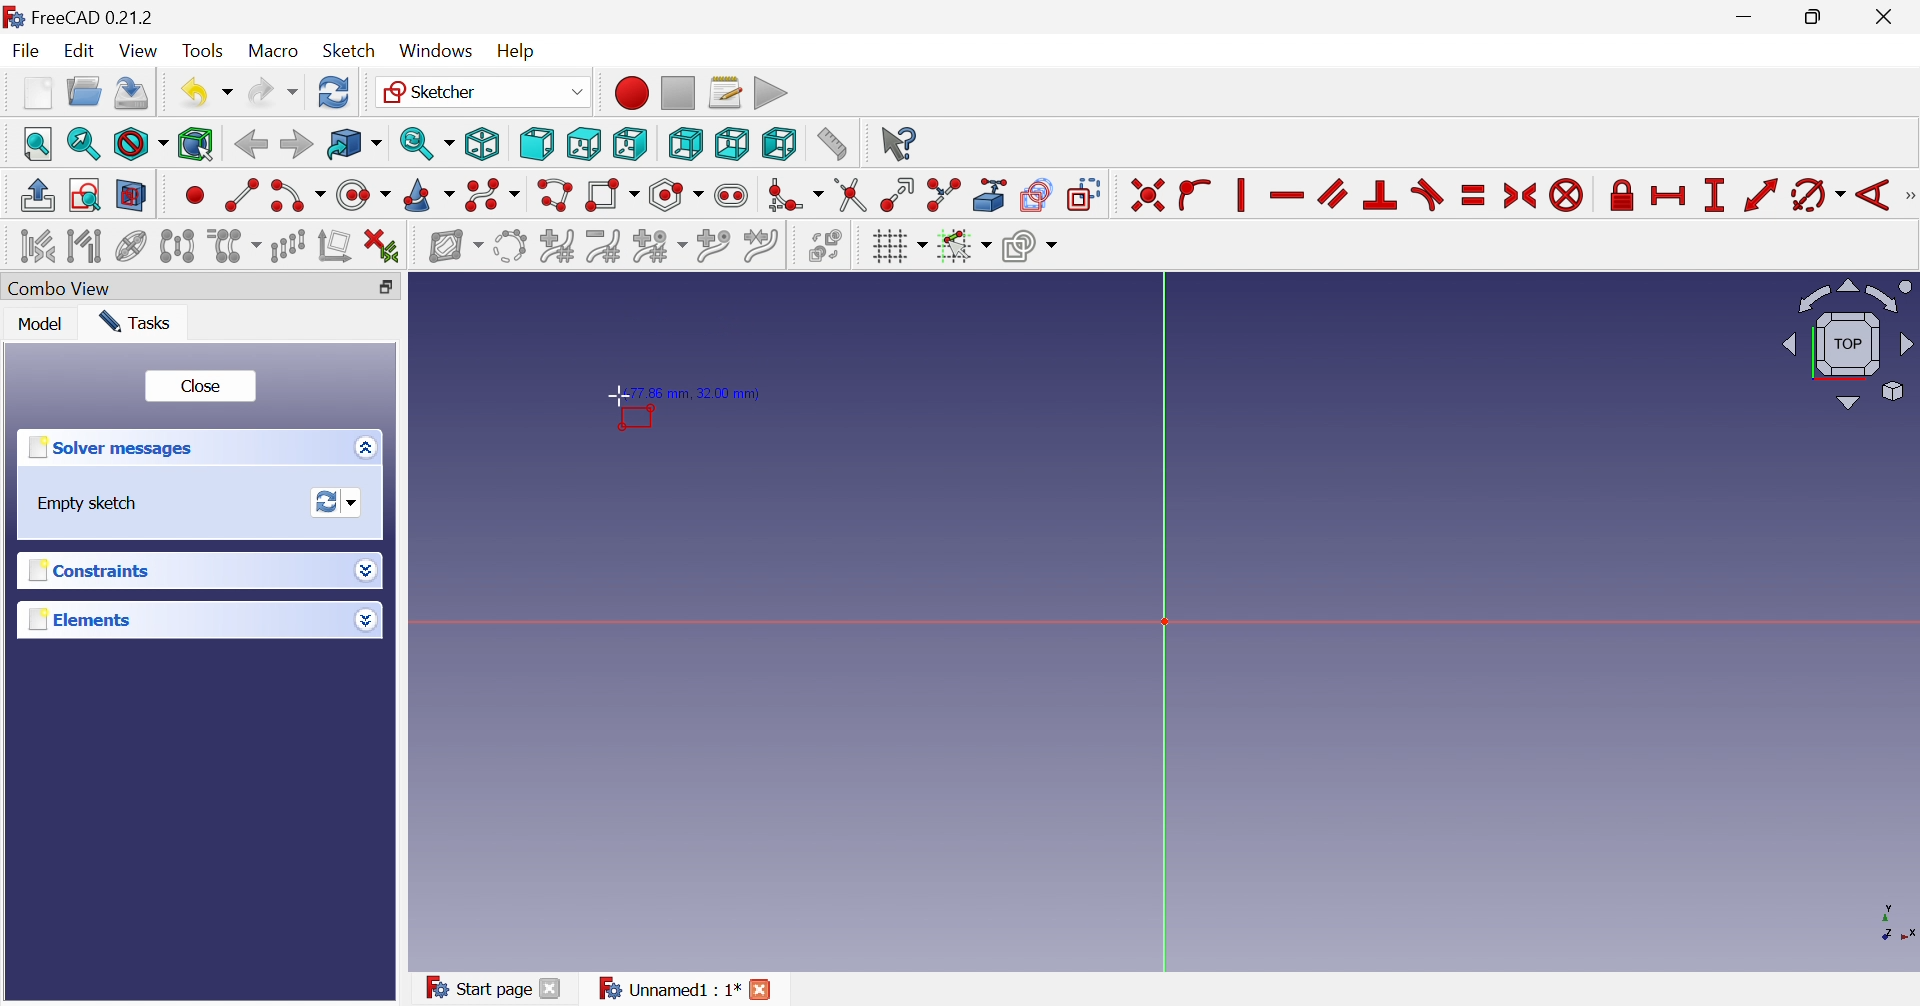 The image size is (1920, 1006). Describe the element at coordinates (89, 504) in the screenshot. I see `Empty sketch` at that location.